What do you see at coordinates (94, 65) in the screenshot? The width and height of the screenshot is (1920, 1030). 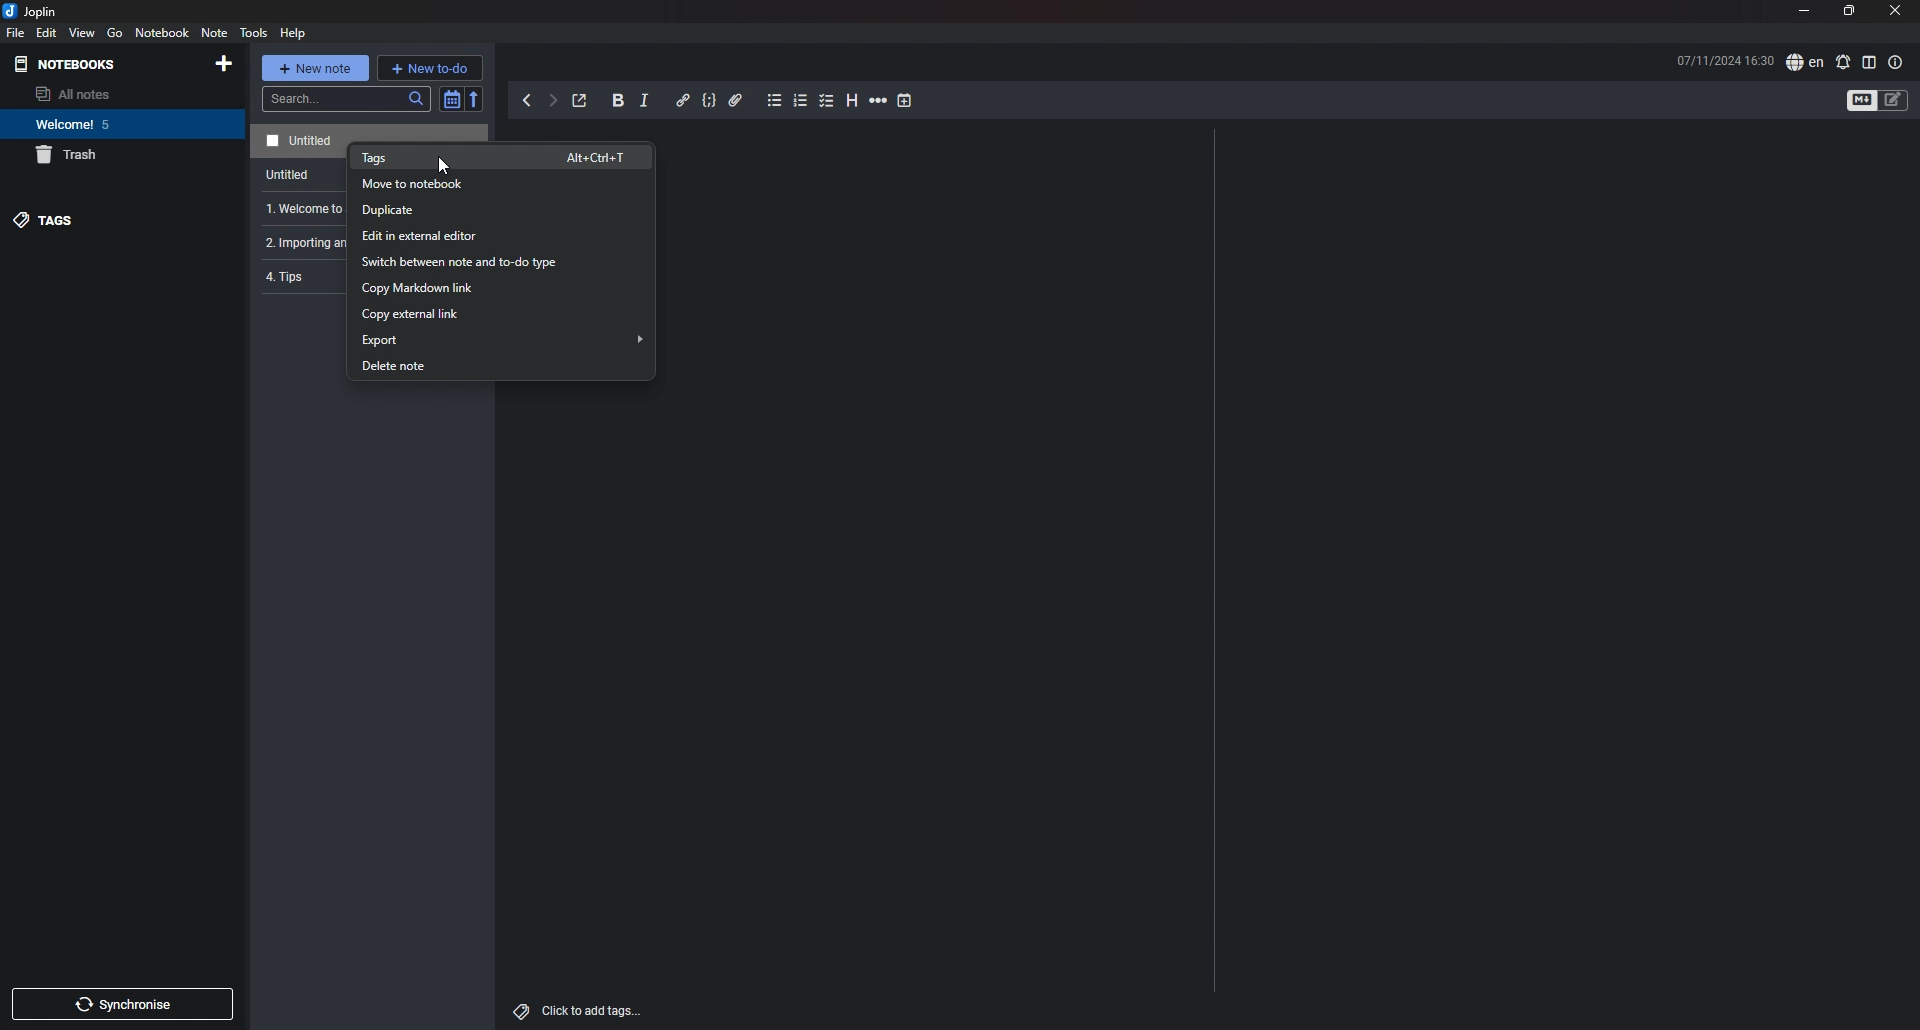 I see `notebooks` at bounding box center [94, 65].